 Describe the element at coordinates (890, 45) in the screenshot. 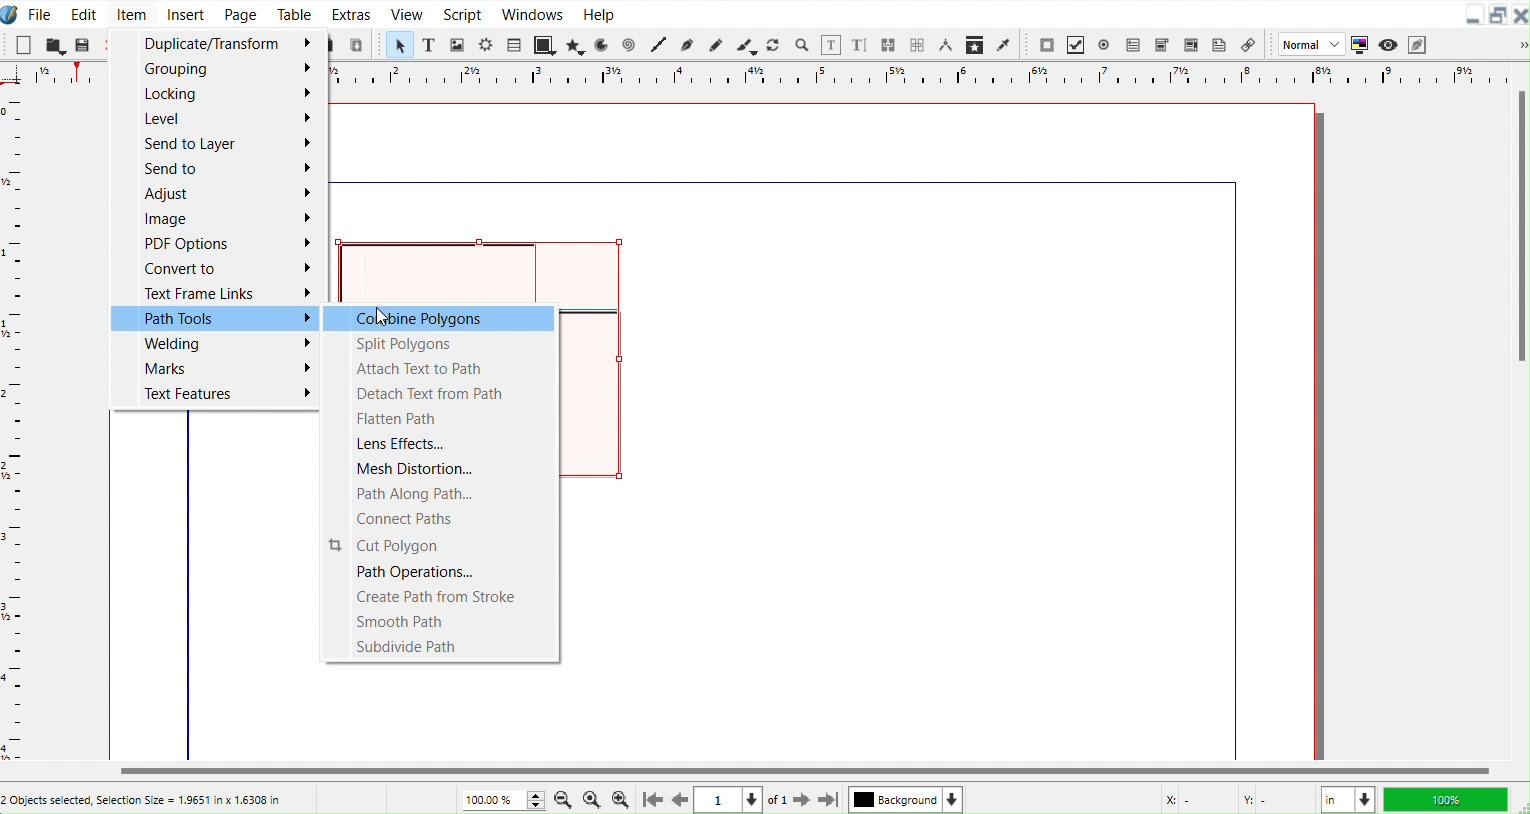

I see `Link text frame` at that location.